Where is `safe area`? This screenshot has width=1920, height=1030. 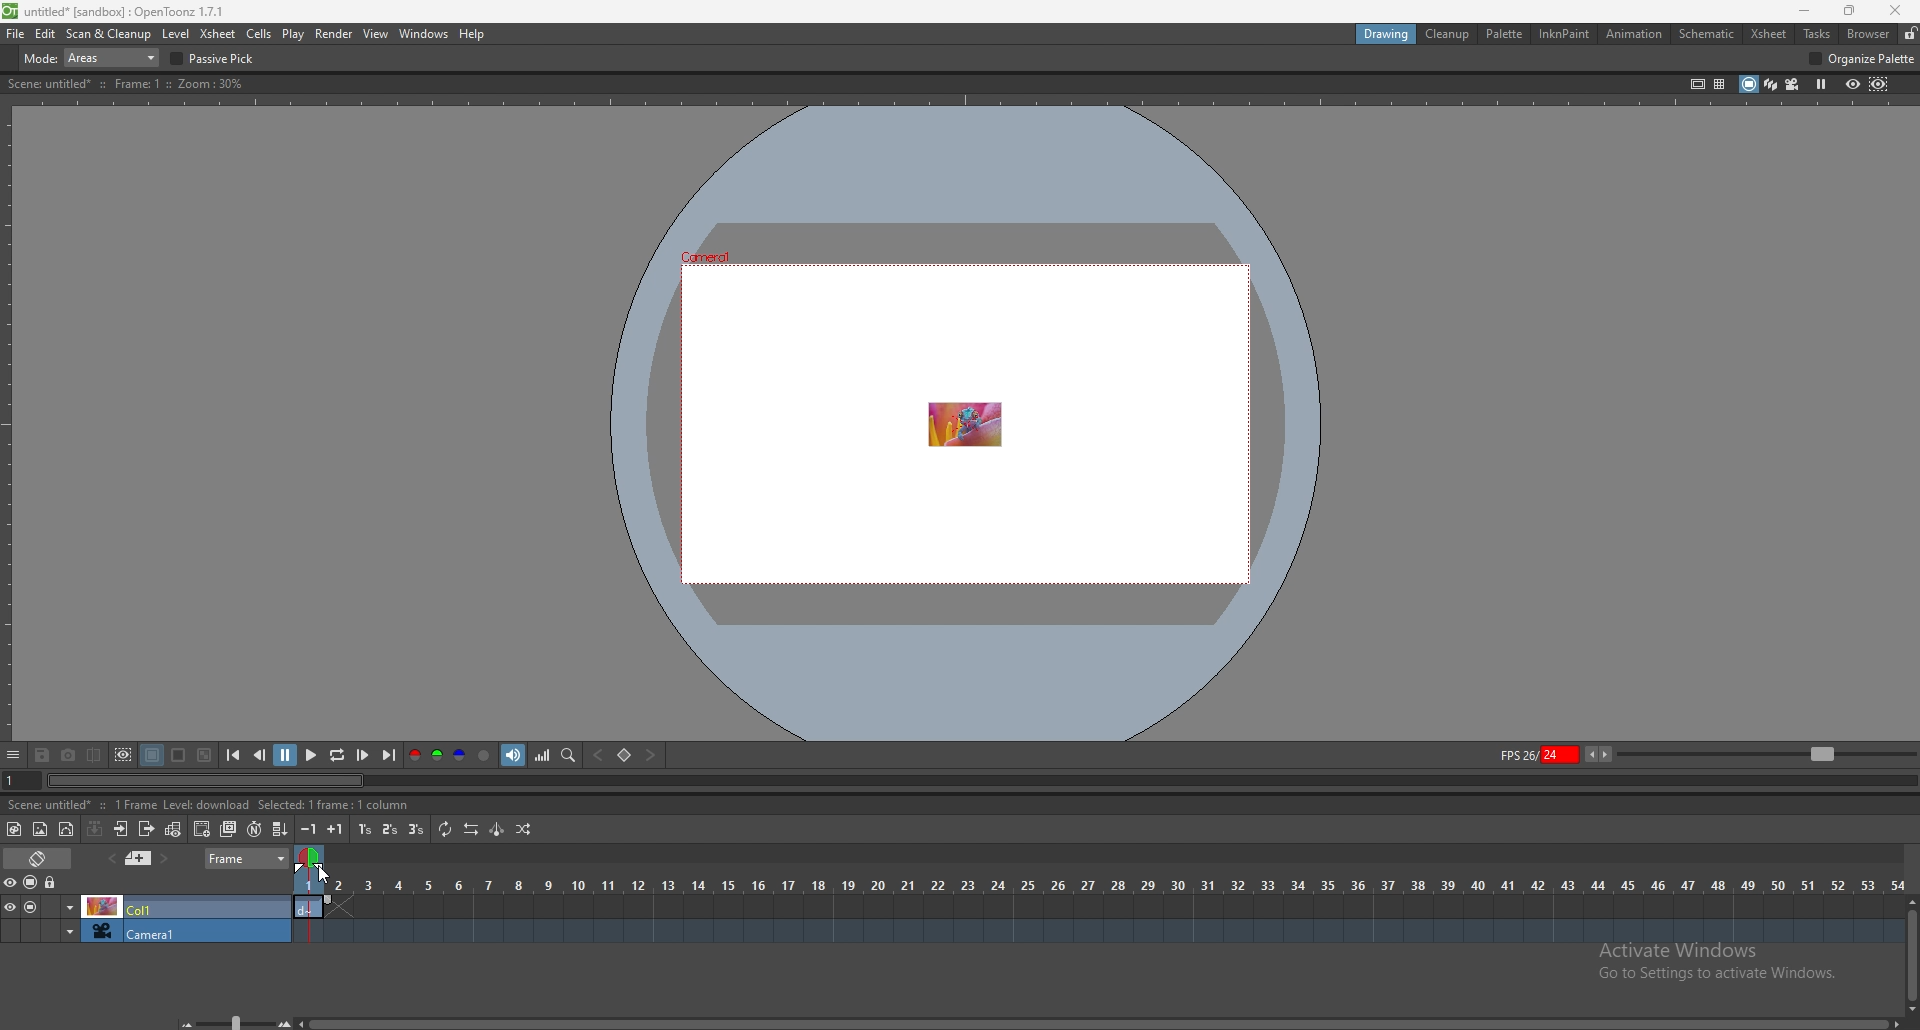 safe area is located at coordinates (1699, 84).